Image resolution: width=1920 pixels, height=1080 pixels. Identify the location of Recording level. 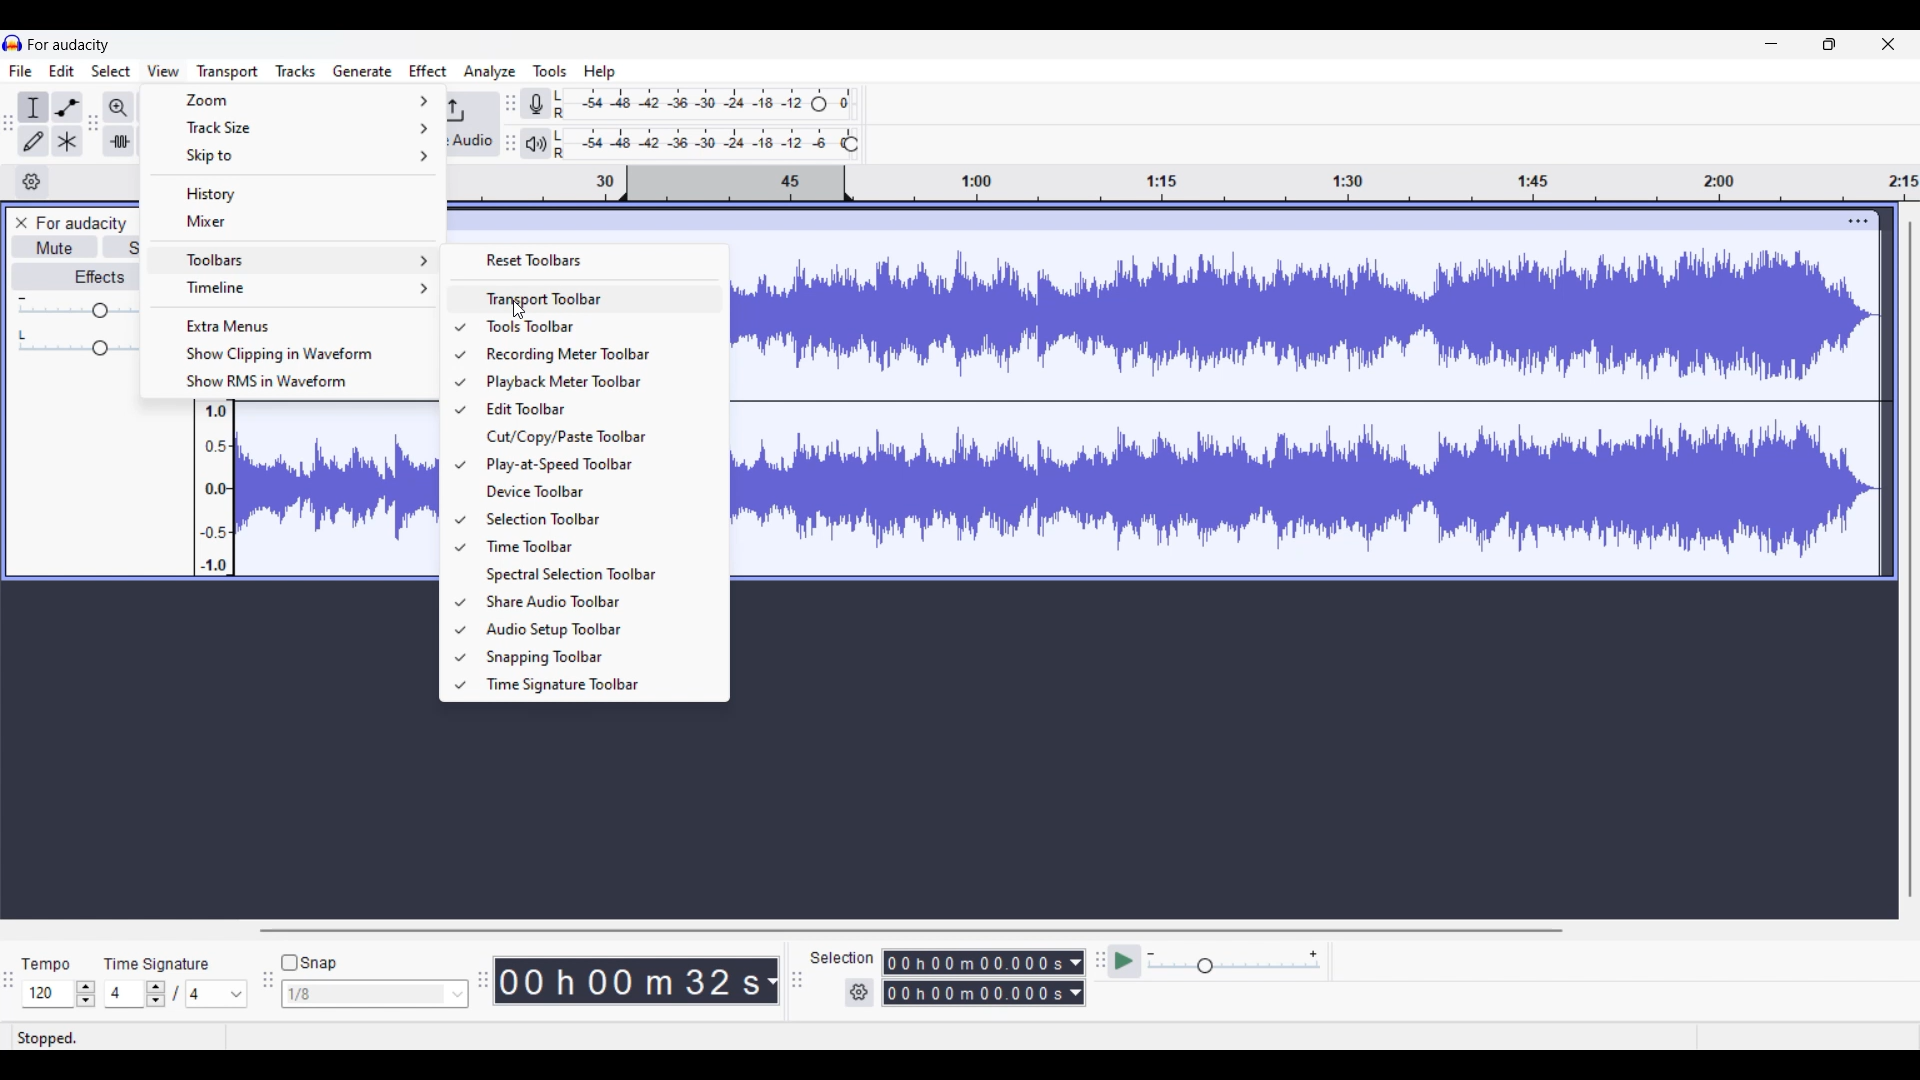
(680, 104).